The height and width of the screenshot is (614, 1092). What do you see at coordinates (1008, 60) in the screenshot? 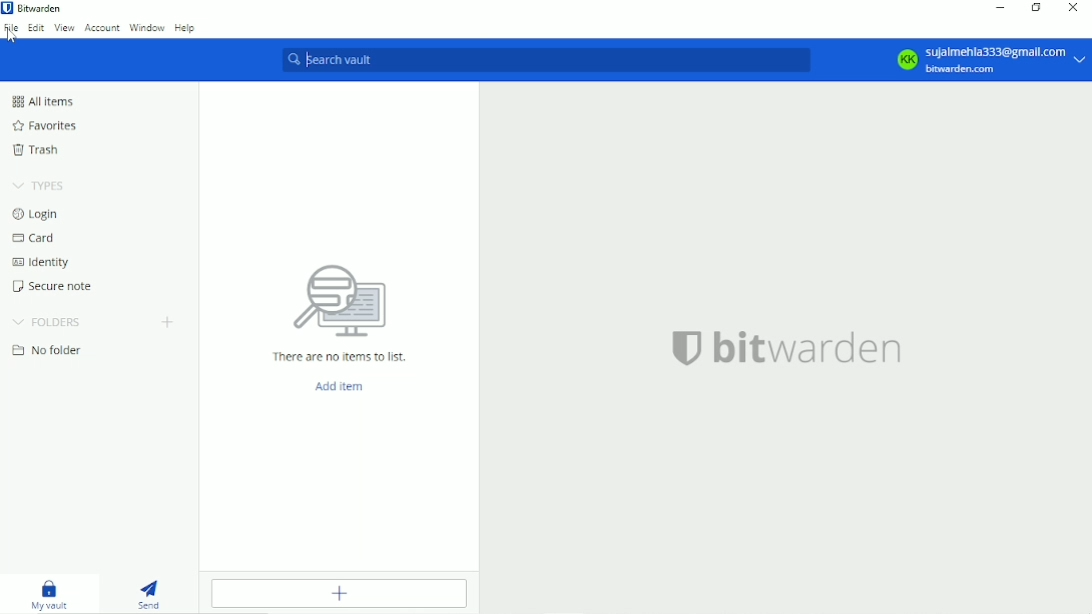
I see `sujaimehla333@gmail.com bitwarden.com` at bounding box center [1008, 60].